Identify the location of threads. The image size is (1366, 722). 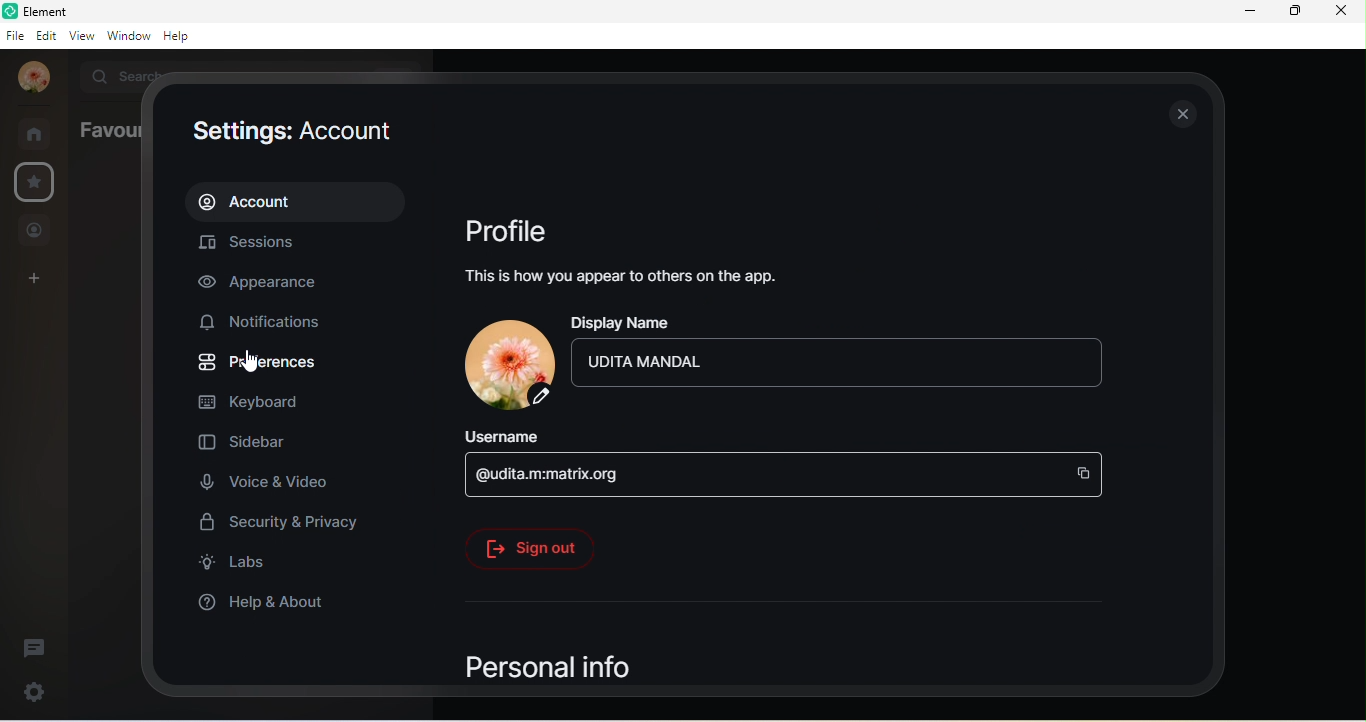
(38, 647).